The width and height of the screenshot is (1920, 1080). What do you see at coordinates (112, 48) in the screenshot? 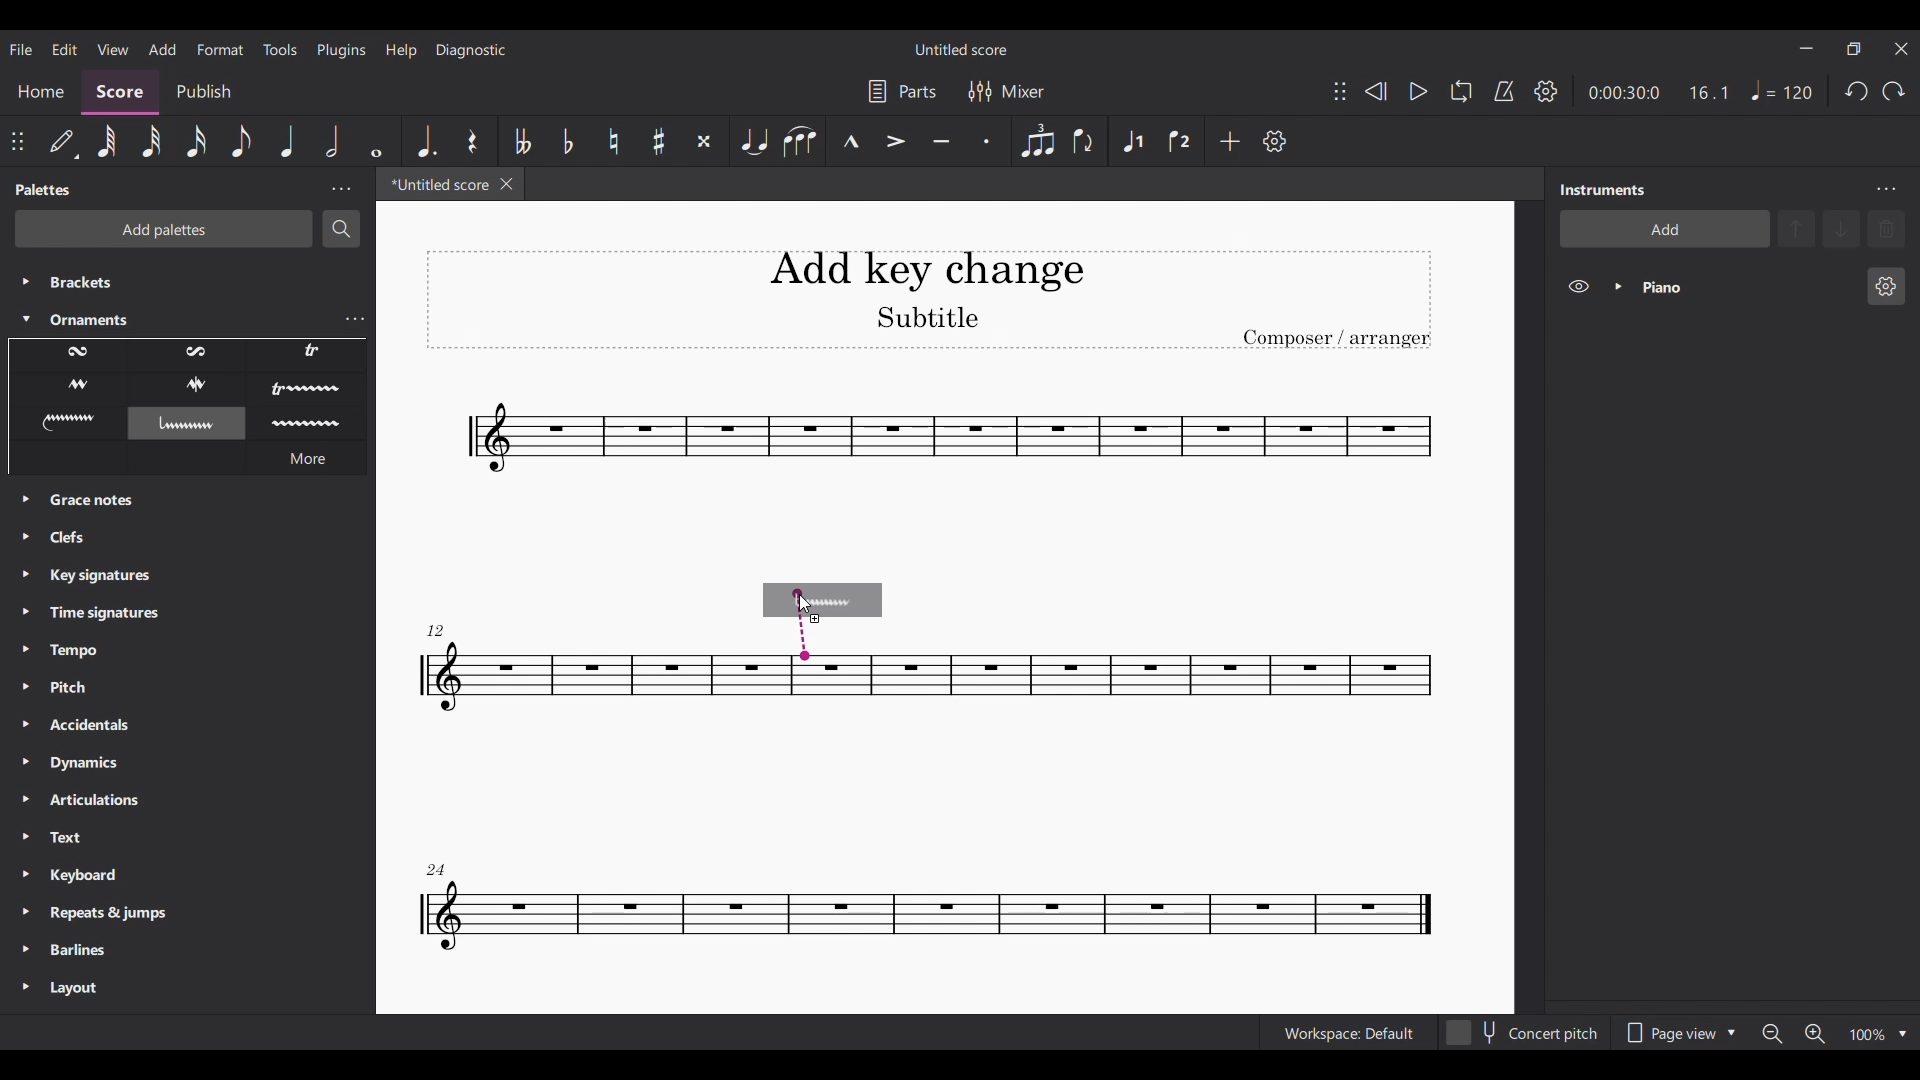
I see `View menu` at bounding box center [112, 48].